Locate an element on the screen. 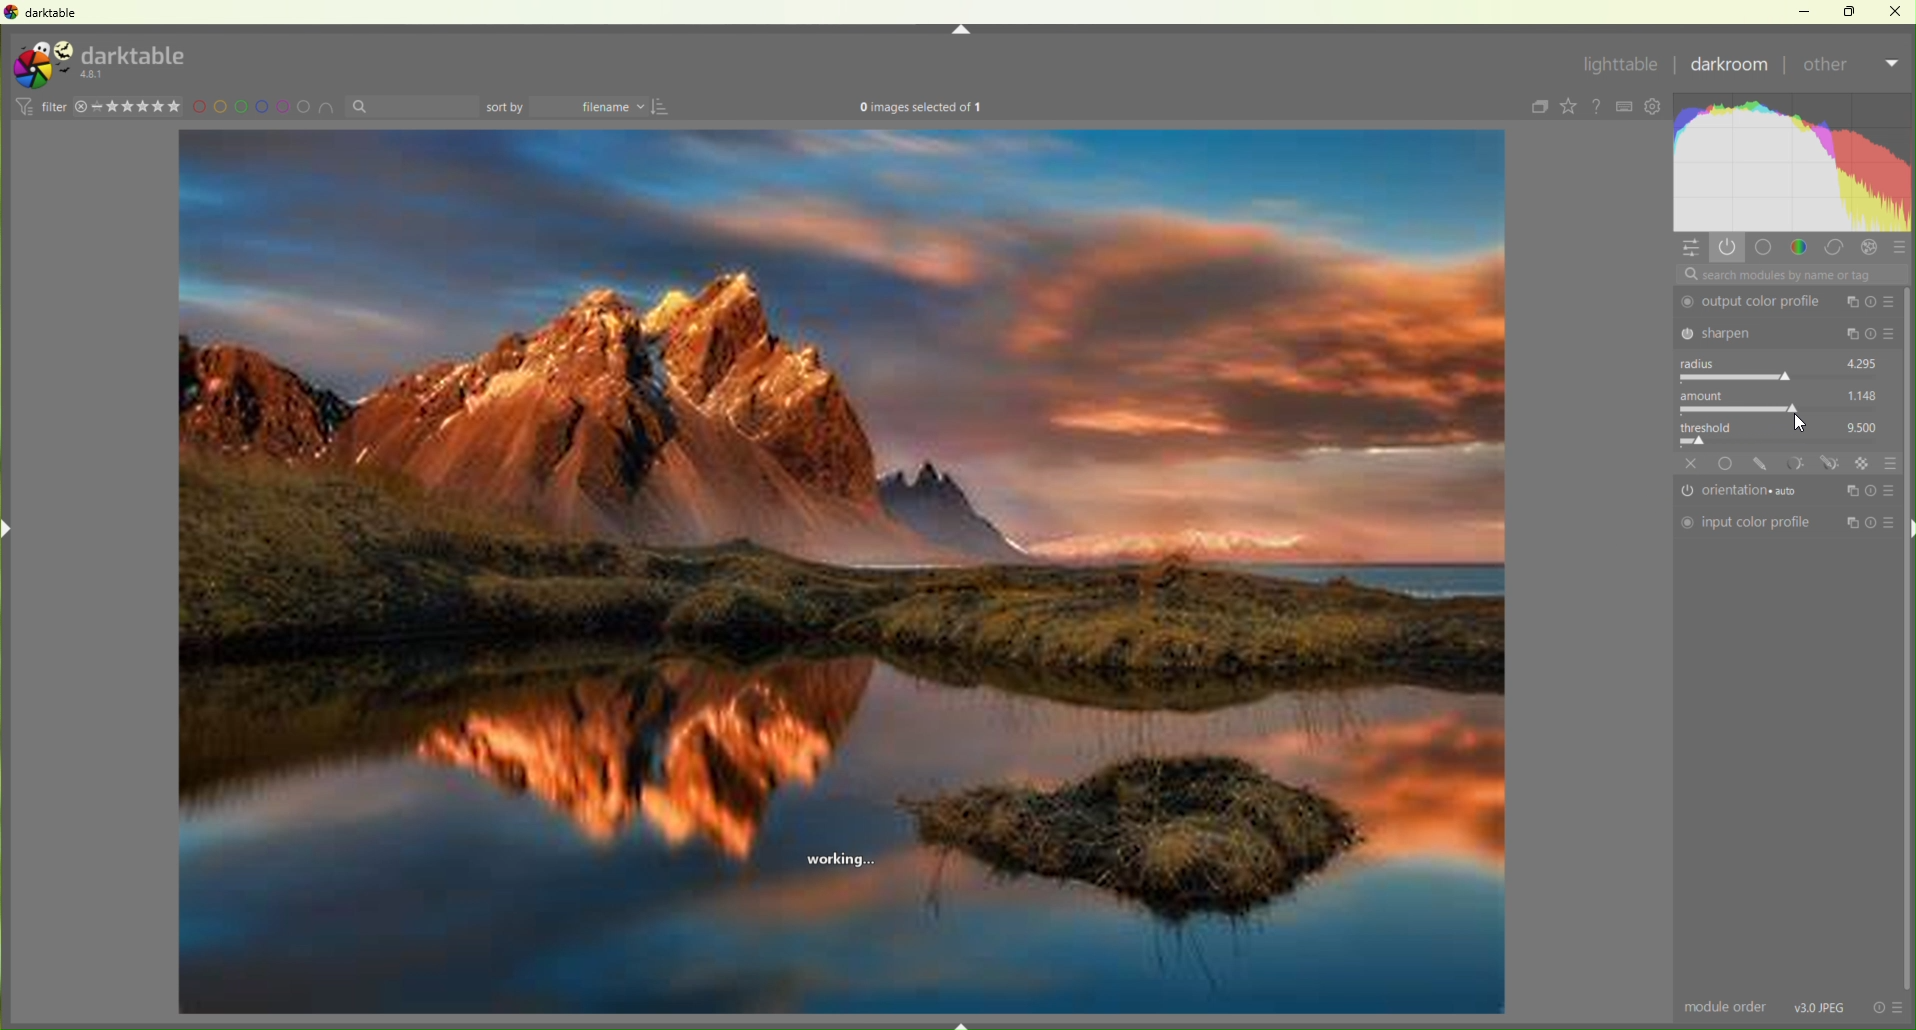 The image size is (1916, 1030). value is located at coordinates (1864, 425).